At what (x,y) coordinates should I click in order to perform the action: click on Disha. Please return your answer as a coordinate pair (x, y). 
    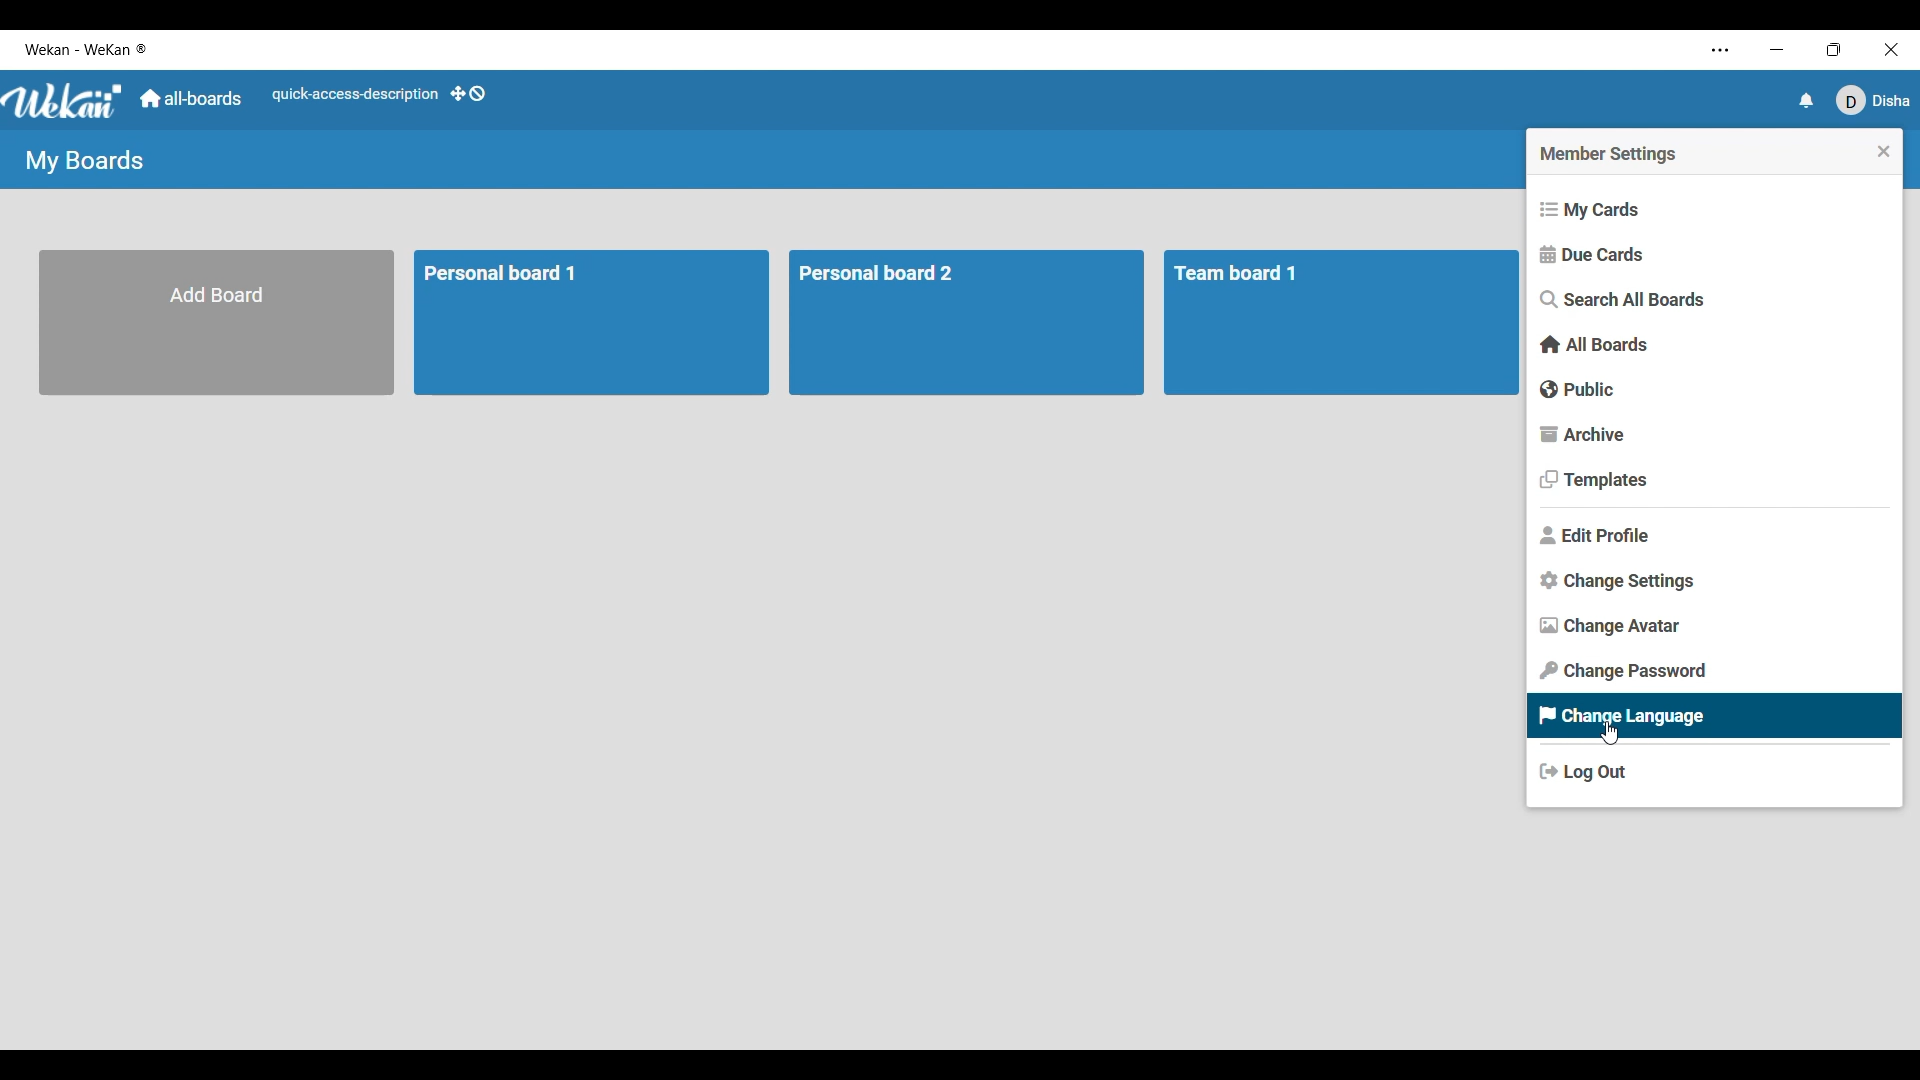
    Looking at the image, I should click on (1874, 101).